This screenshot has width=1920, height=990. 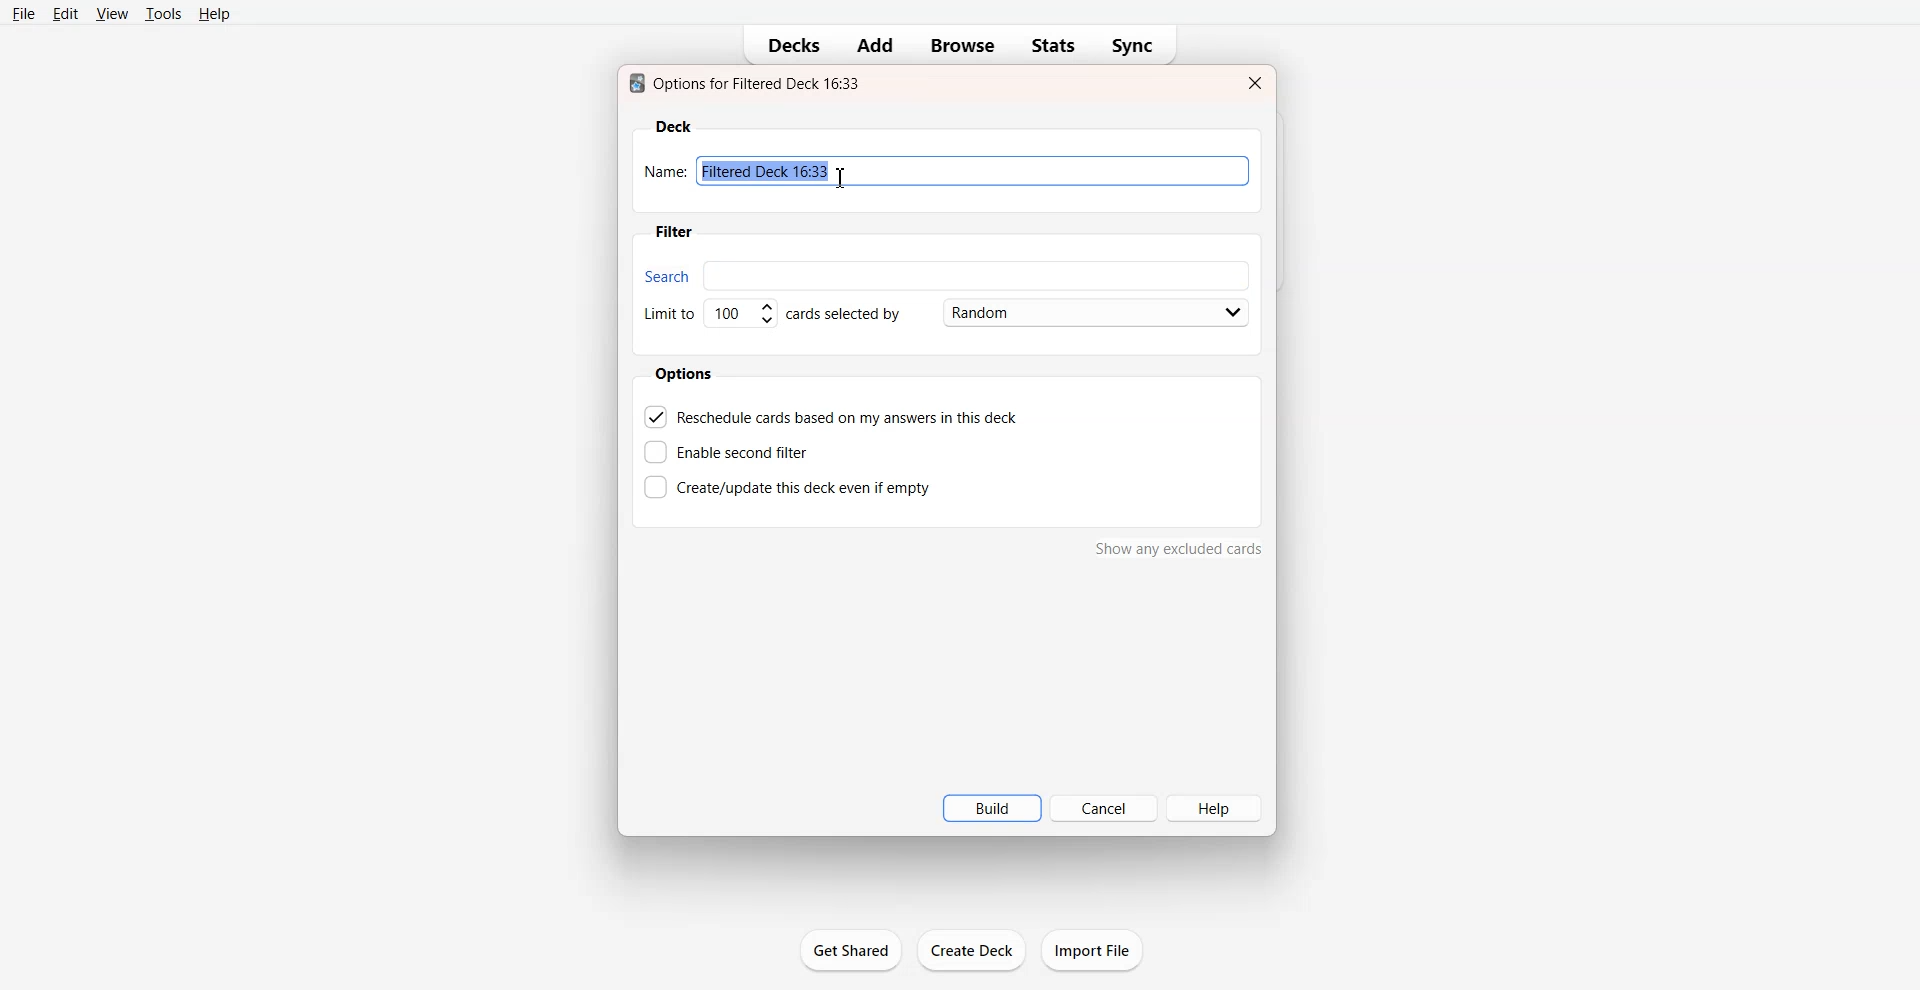 I want to click on create deck, so click(x=977, y=951).